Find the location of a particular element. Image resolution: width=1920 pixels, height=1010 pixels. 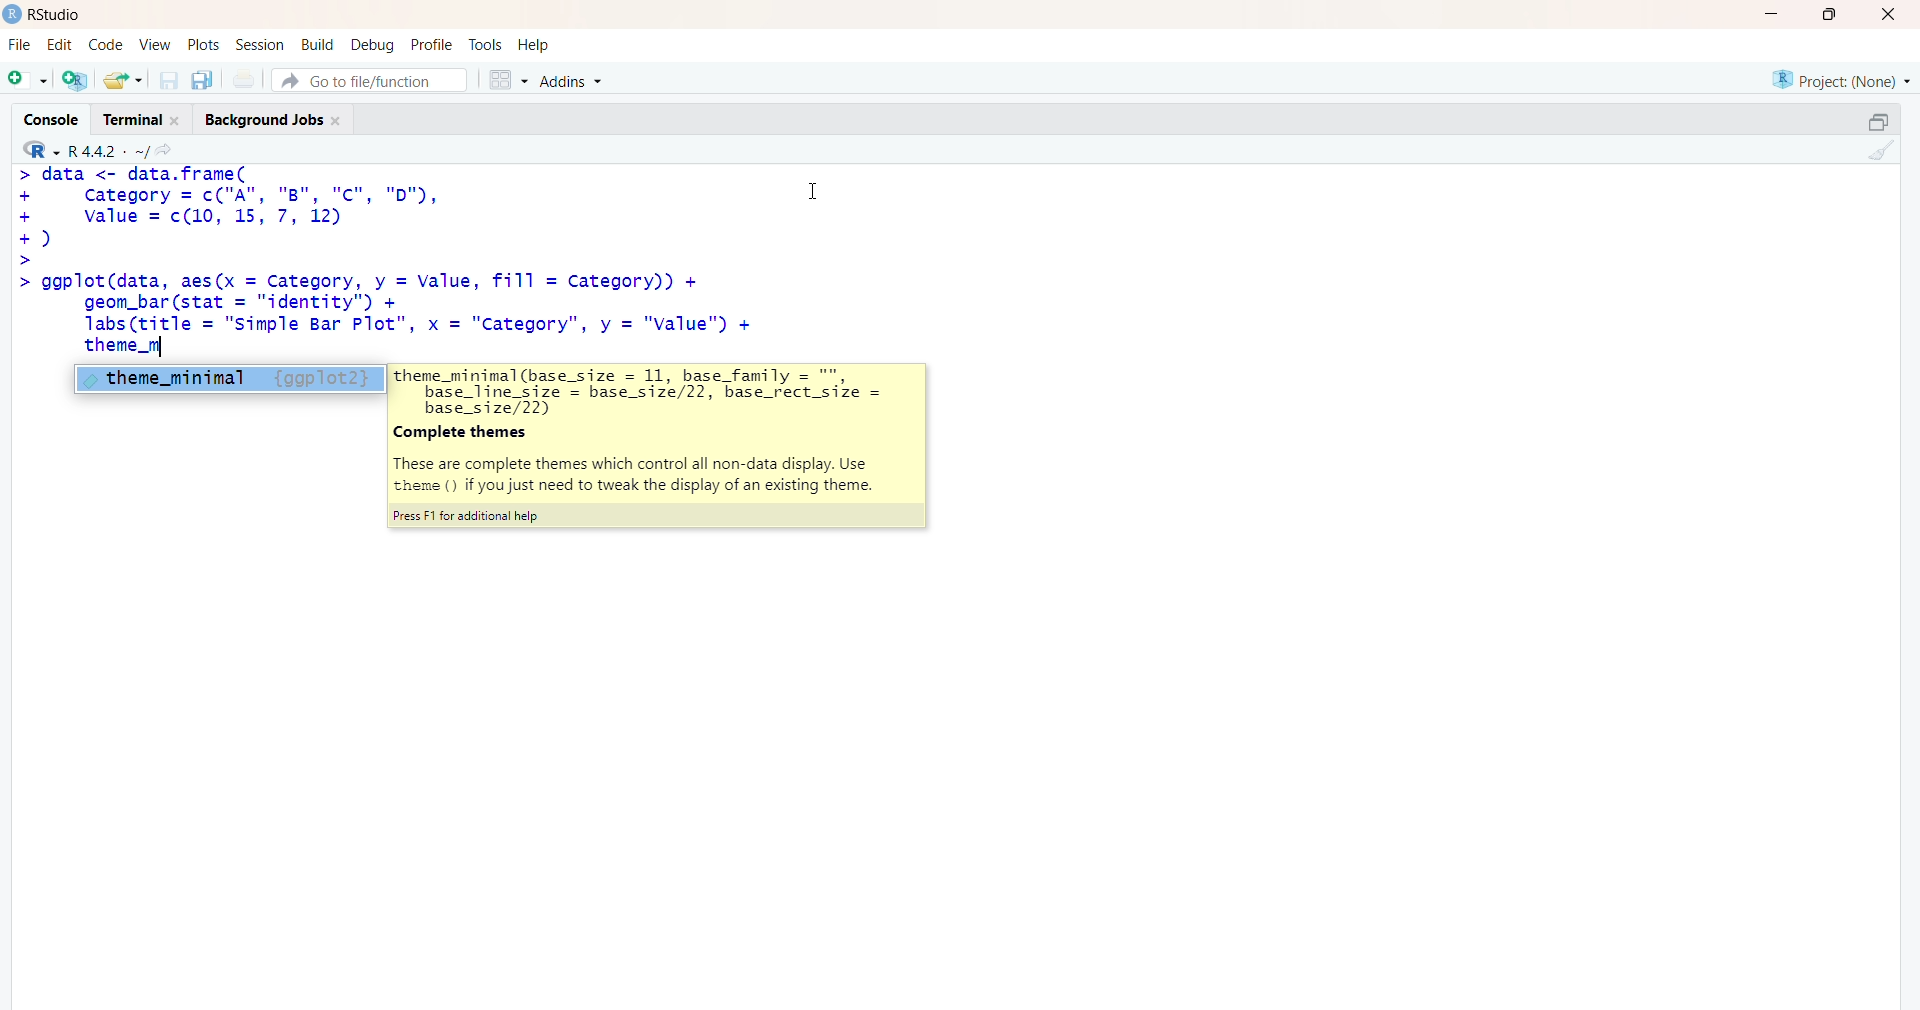

suggested - theme_minimal is located at coordinates (225, 378).